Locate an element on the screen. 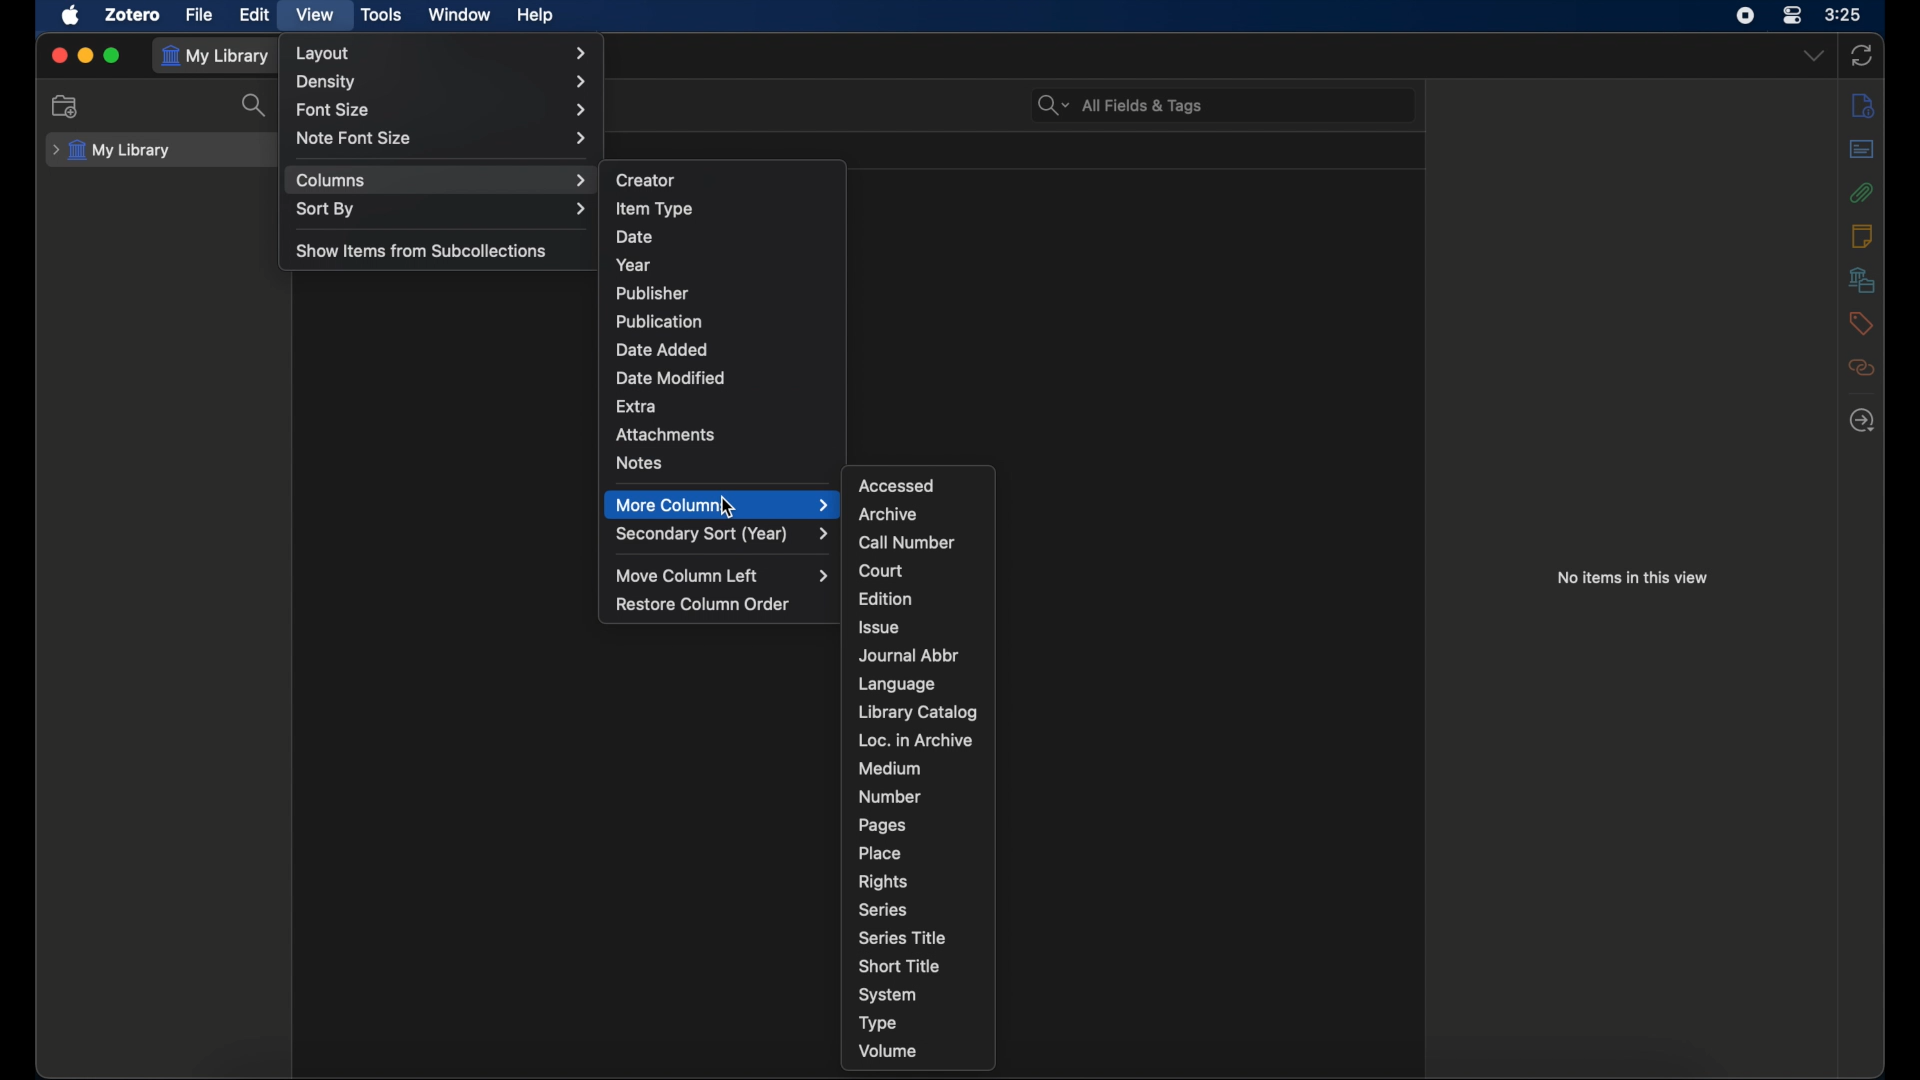  notes is located at coordinates (641, 464).